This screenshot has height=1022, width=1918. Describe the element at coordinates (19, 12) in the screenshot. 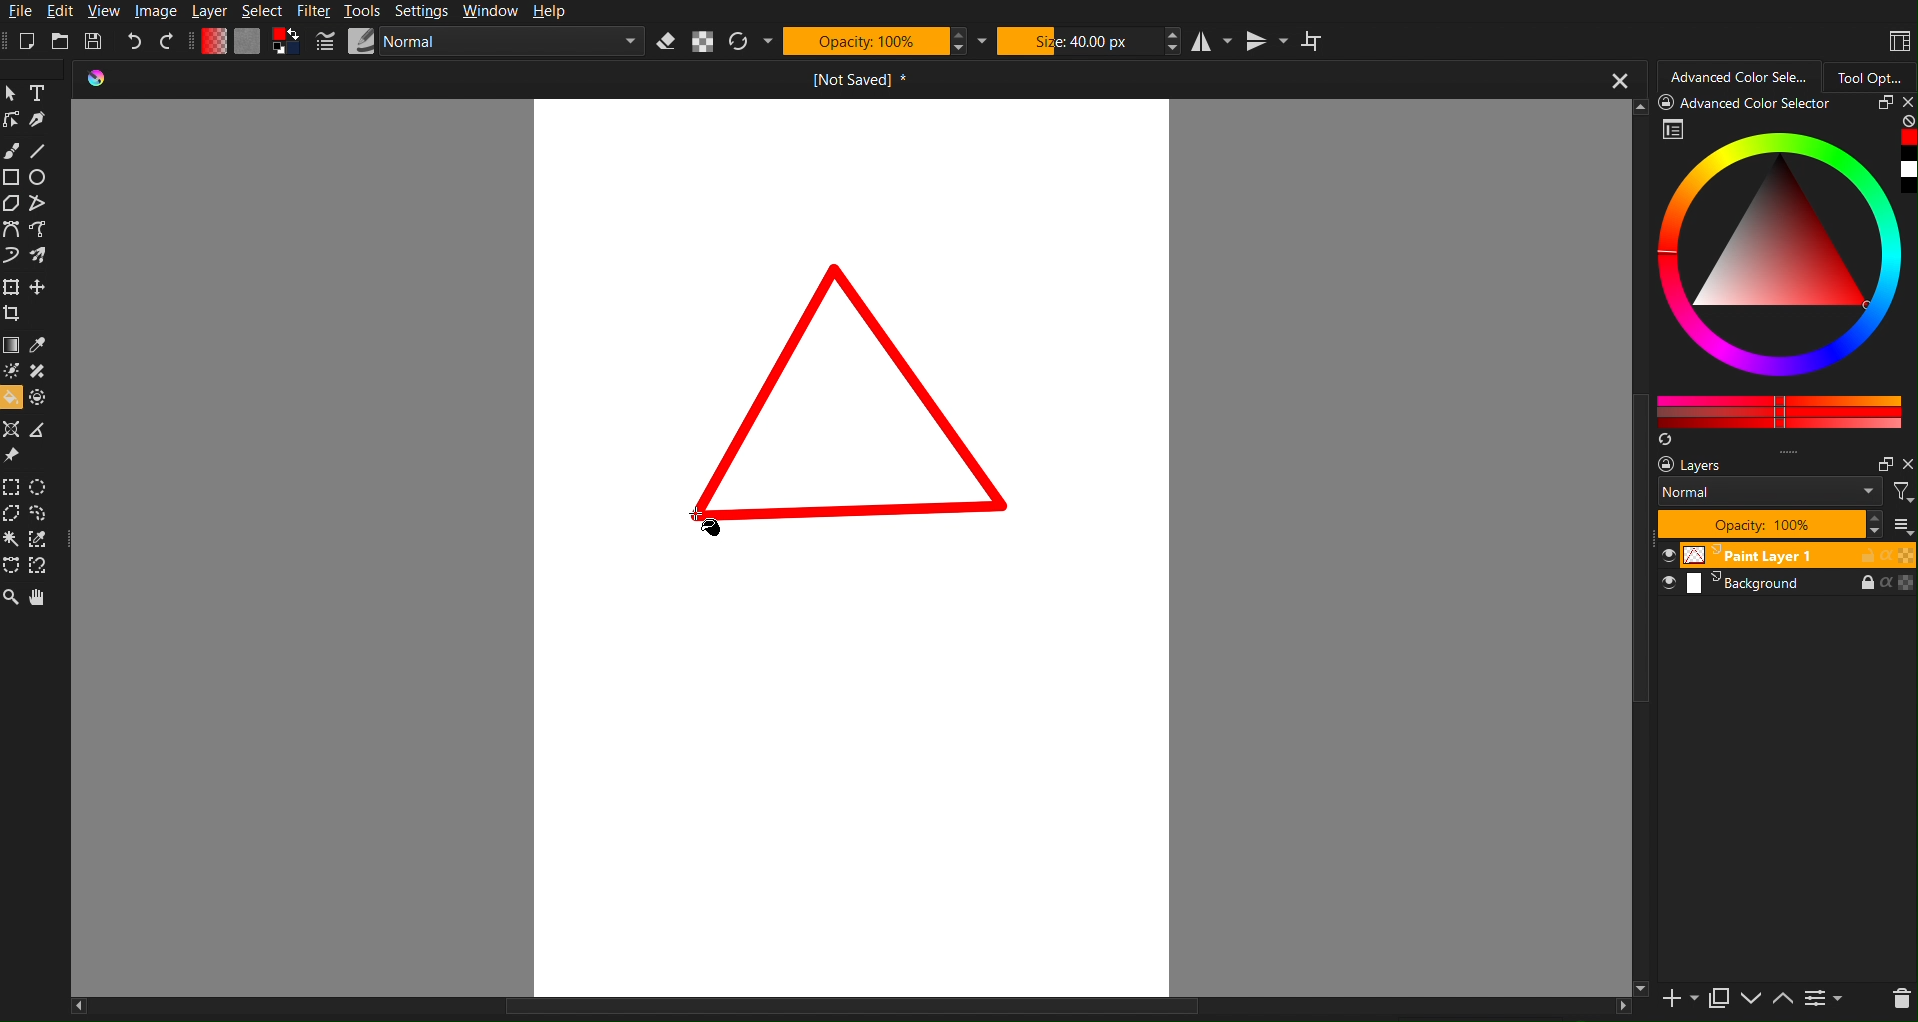

I see `File` at that location.